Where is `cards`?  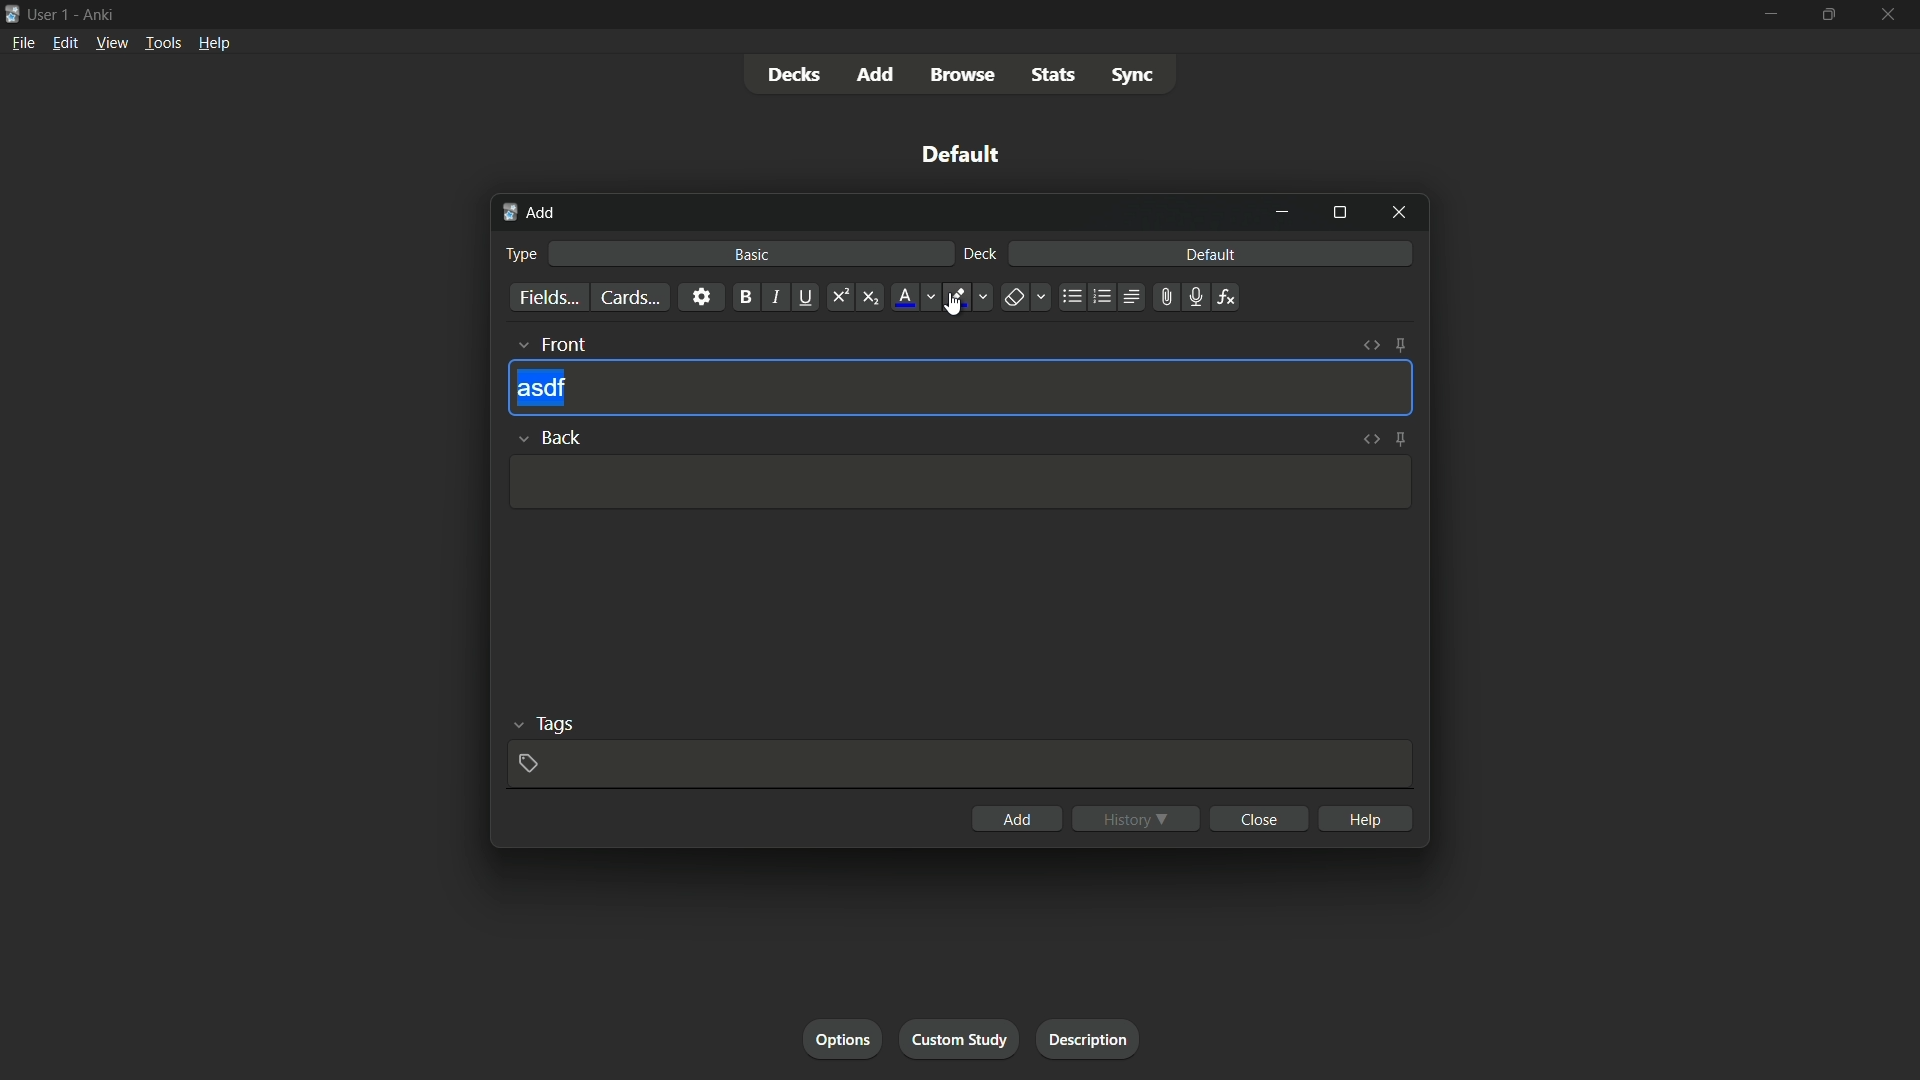 cards is located at coordinates (629, 297).